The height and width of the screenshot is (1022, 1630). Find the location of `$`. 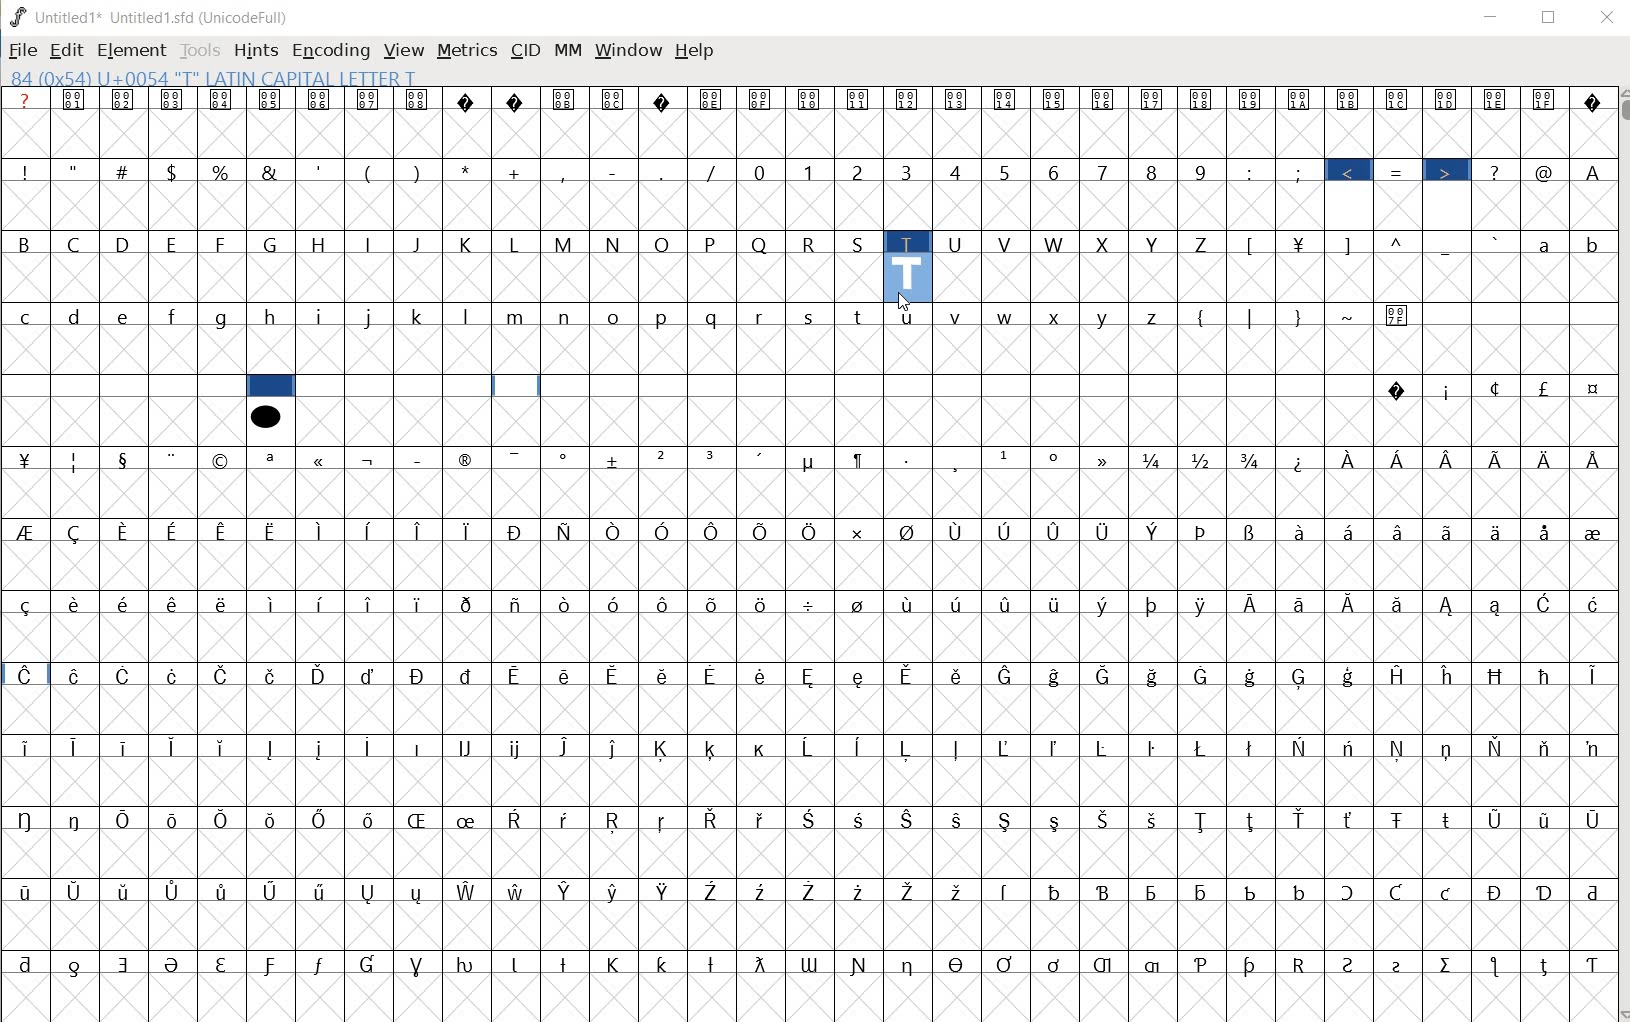

$ is located at coordinates (174, 173).